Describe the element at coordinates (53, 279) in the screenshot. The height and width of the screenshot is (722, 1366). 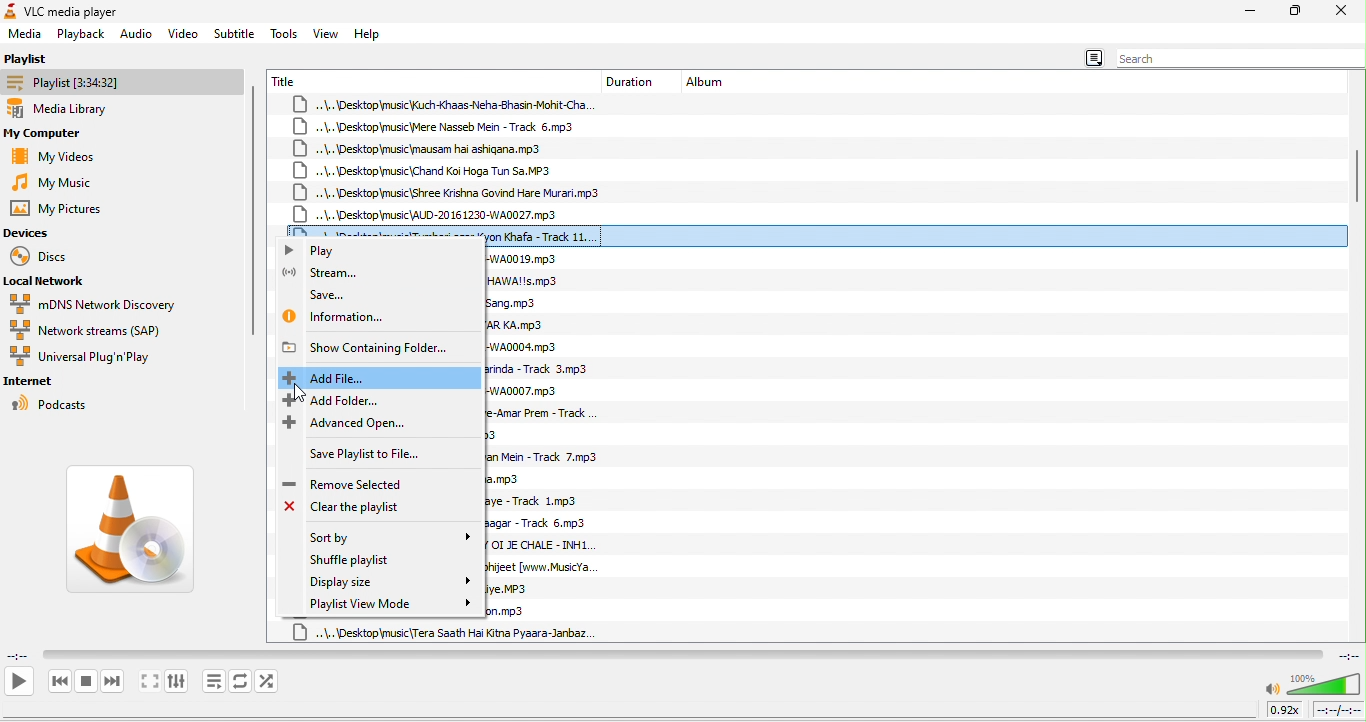
I see `local network` at that location.